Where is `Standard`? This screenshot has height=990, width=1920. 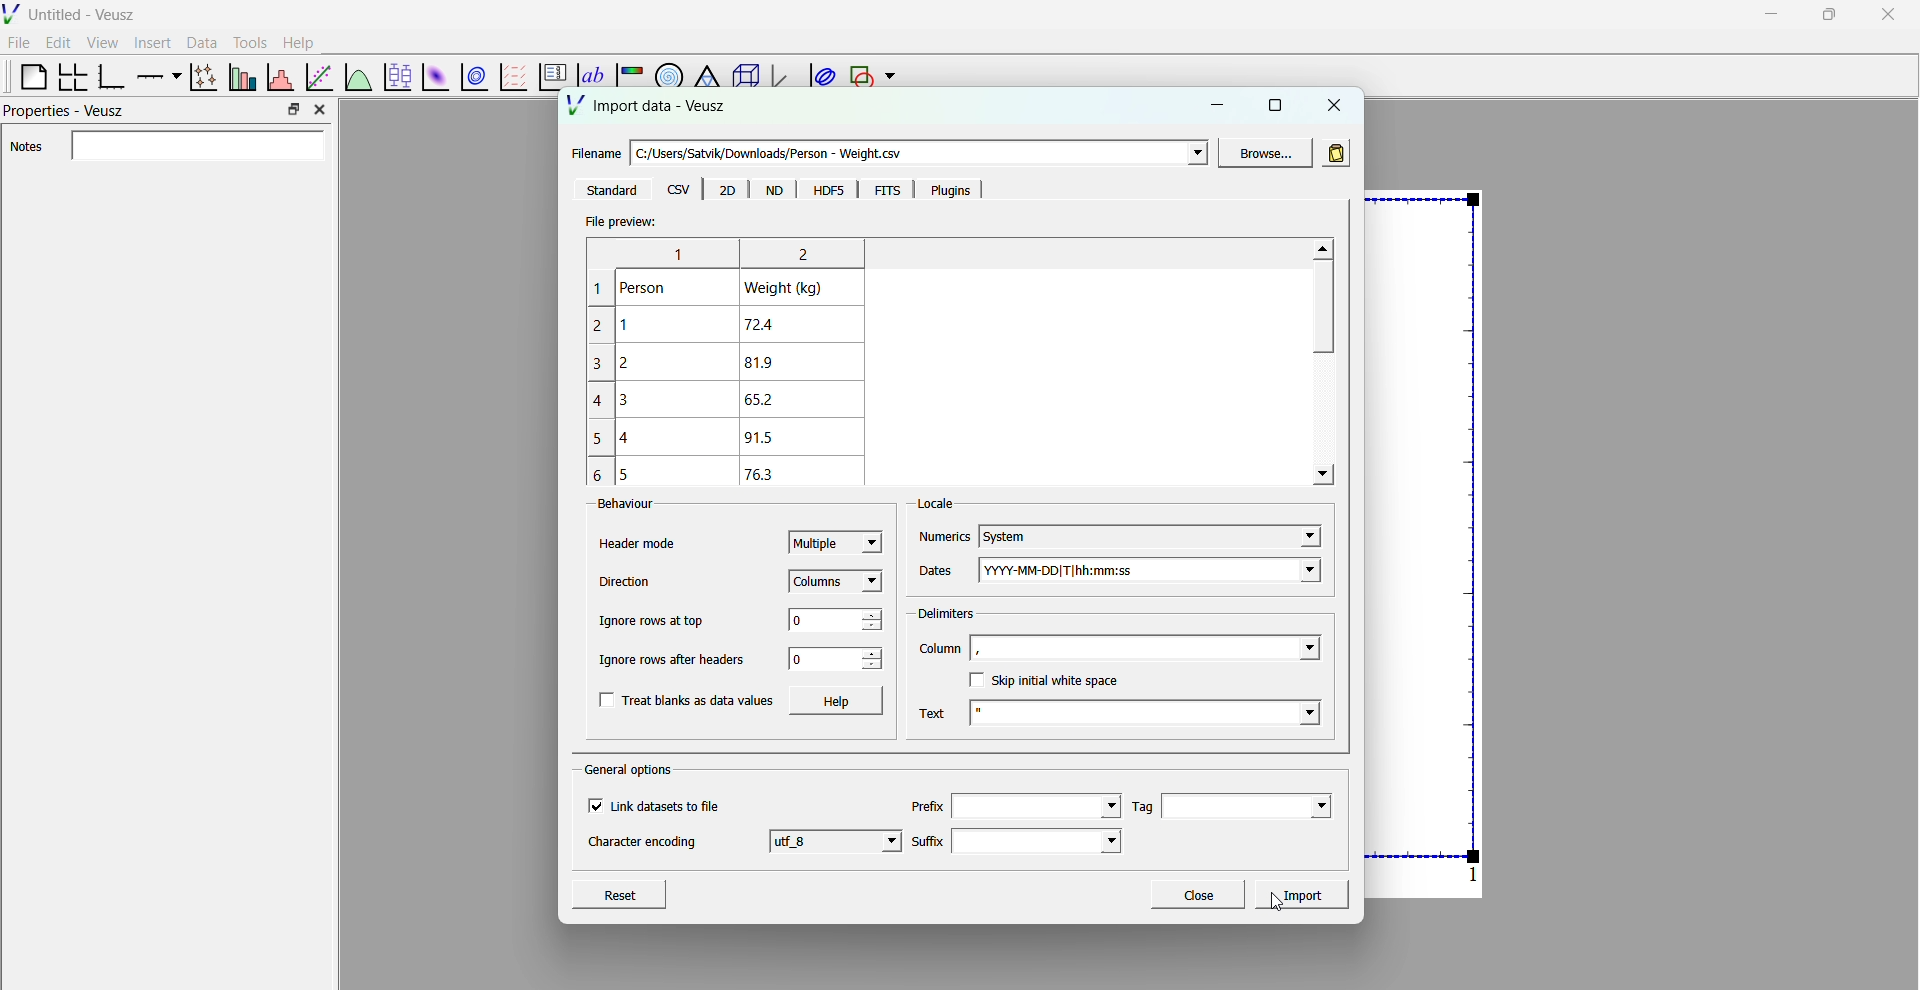 Standard is located at coordinates (610, 190).